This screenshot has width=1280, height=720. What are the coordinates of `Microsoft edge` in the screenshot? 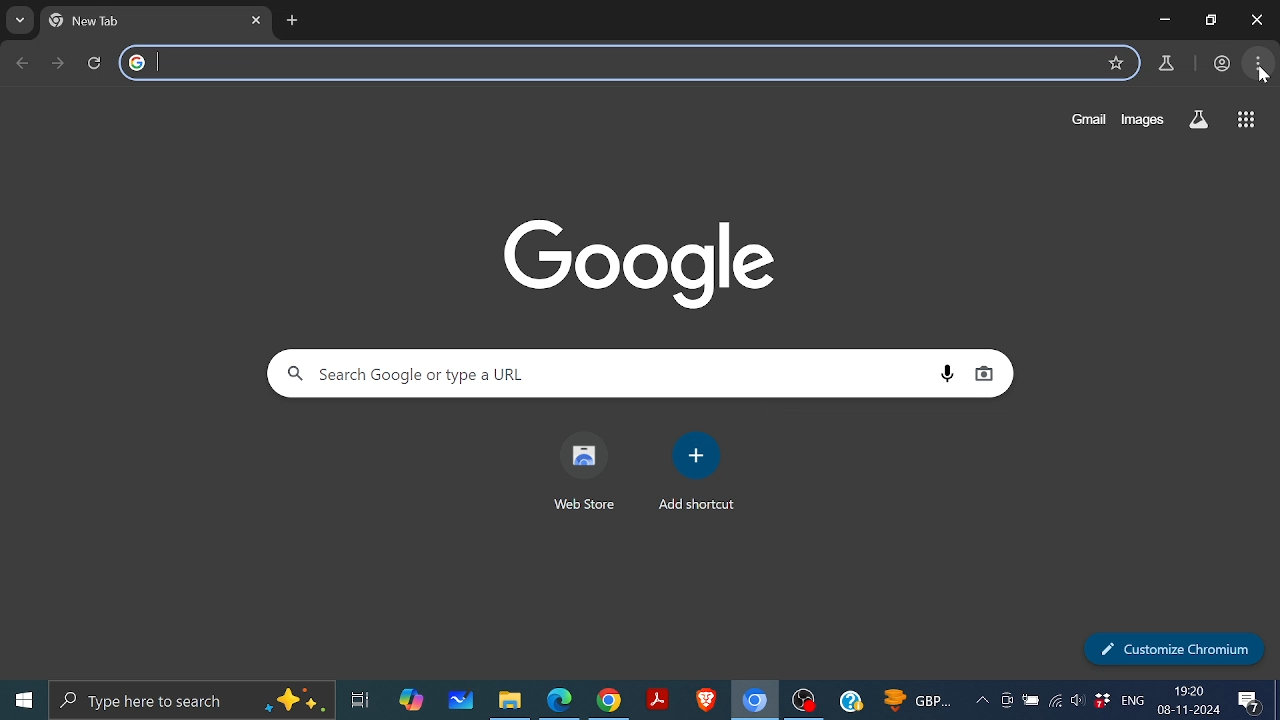 It's located at (559, 699).